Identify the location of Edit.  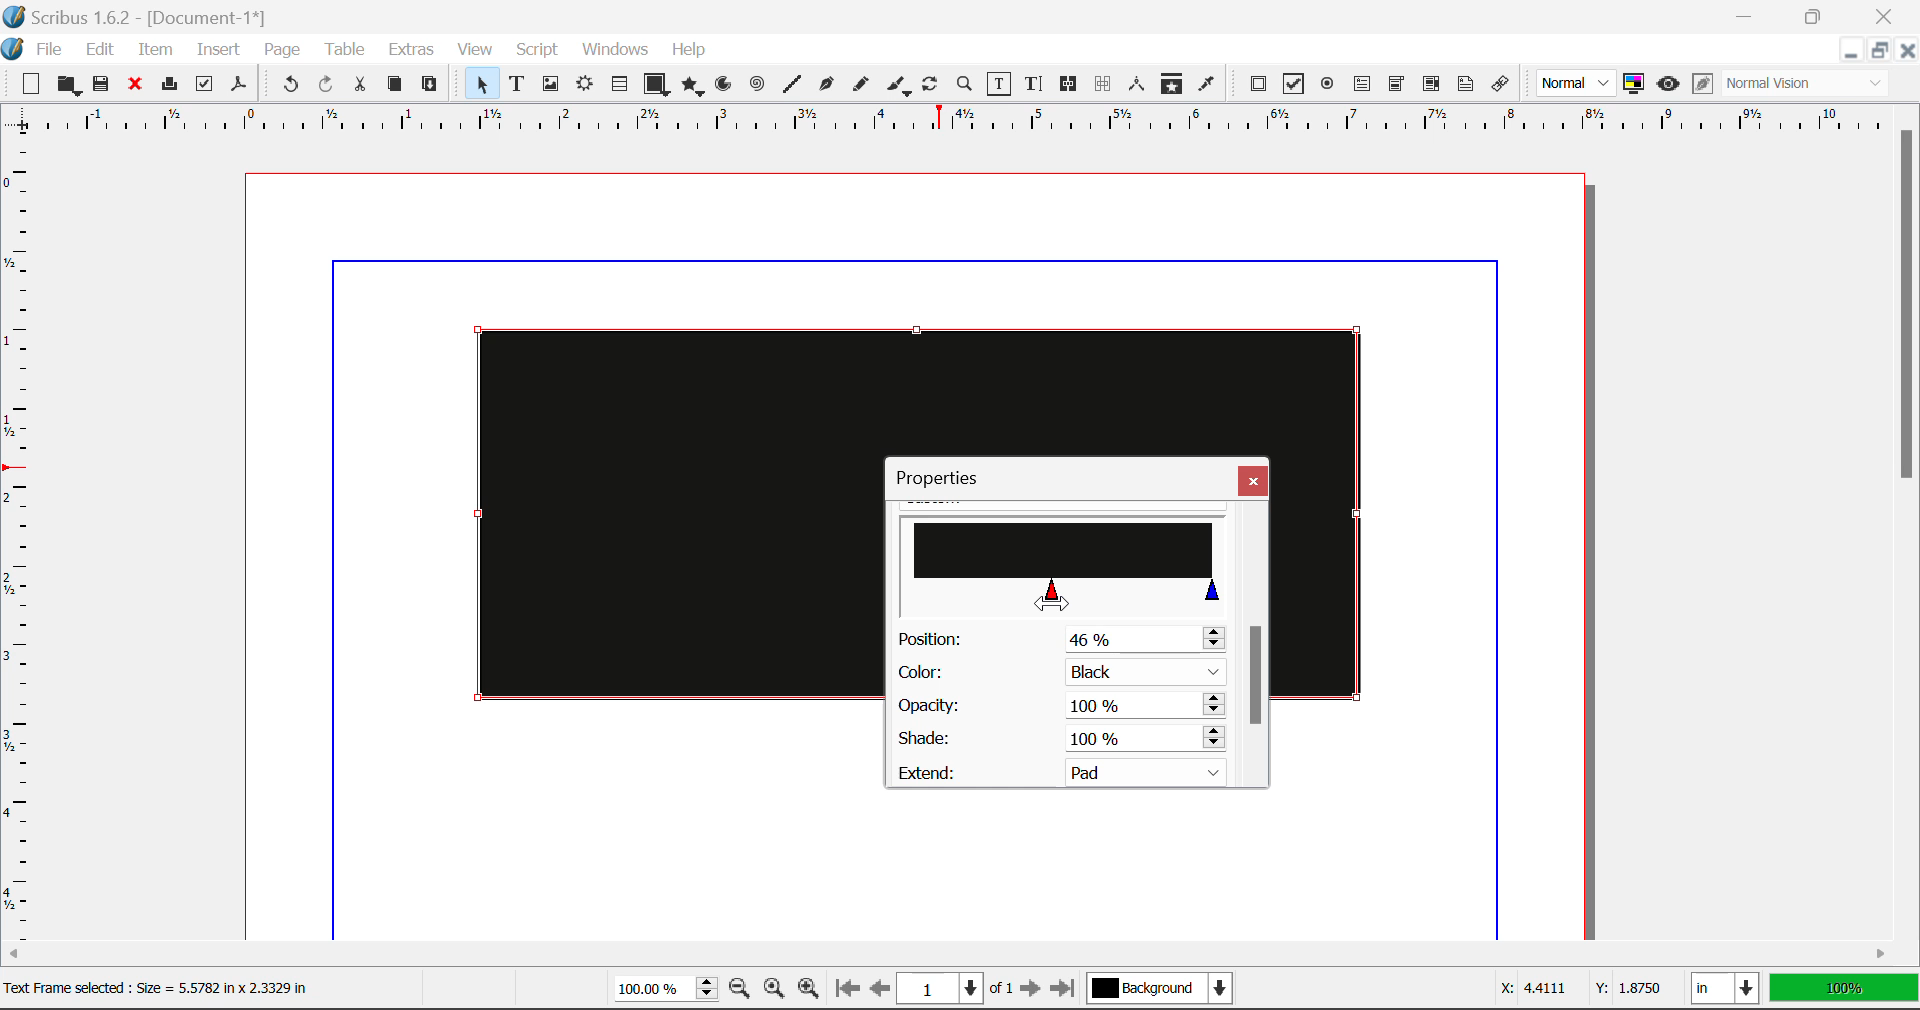
(100, 50).